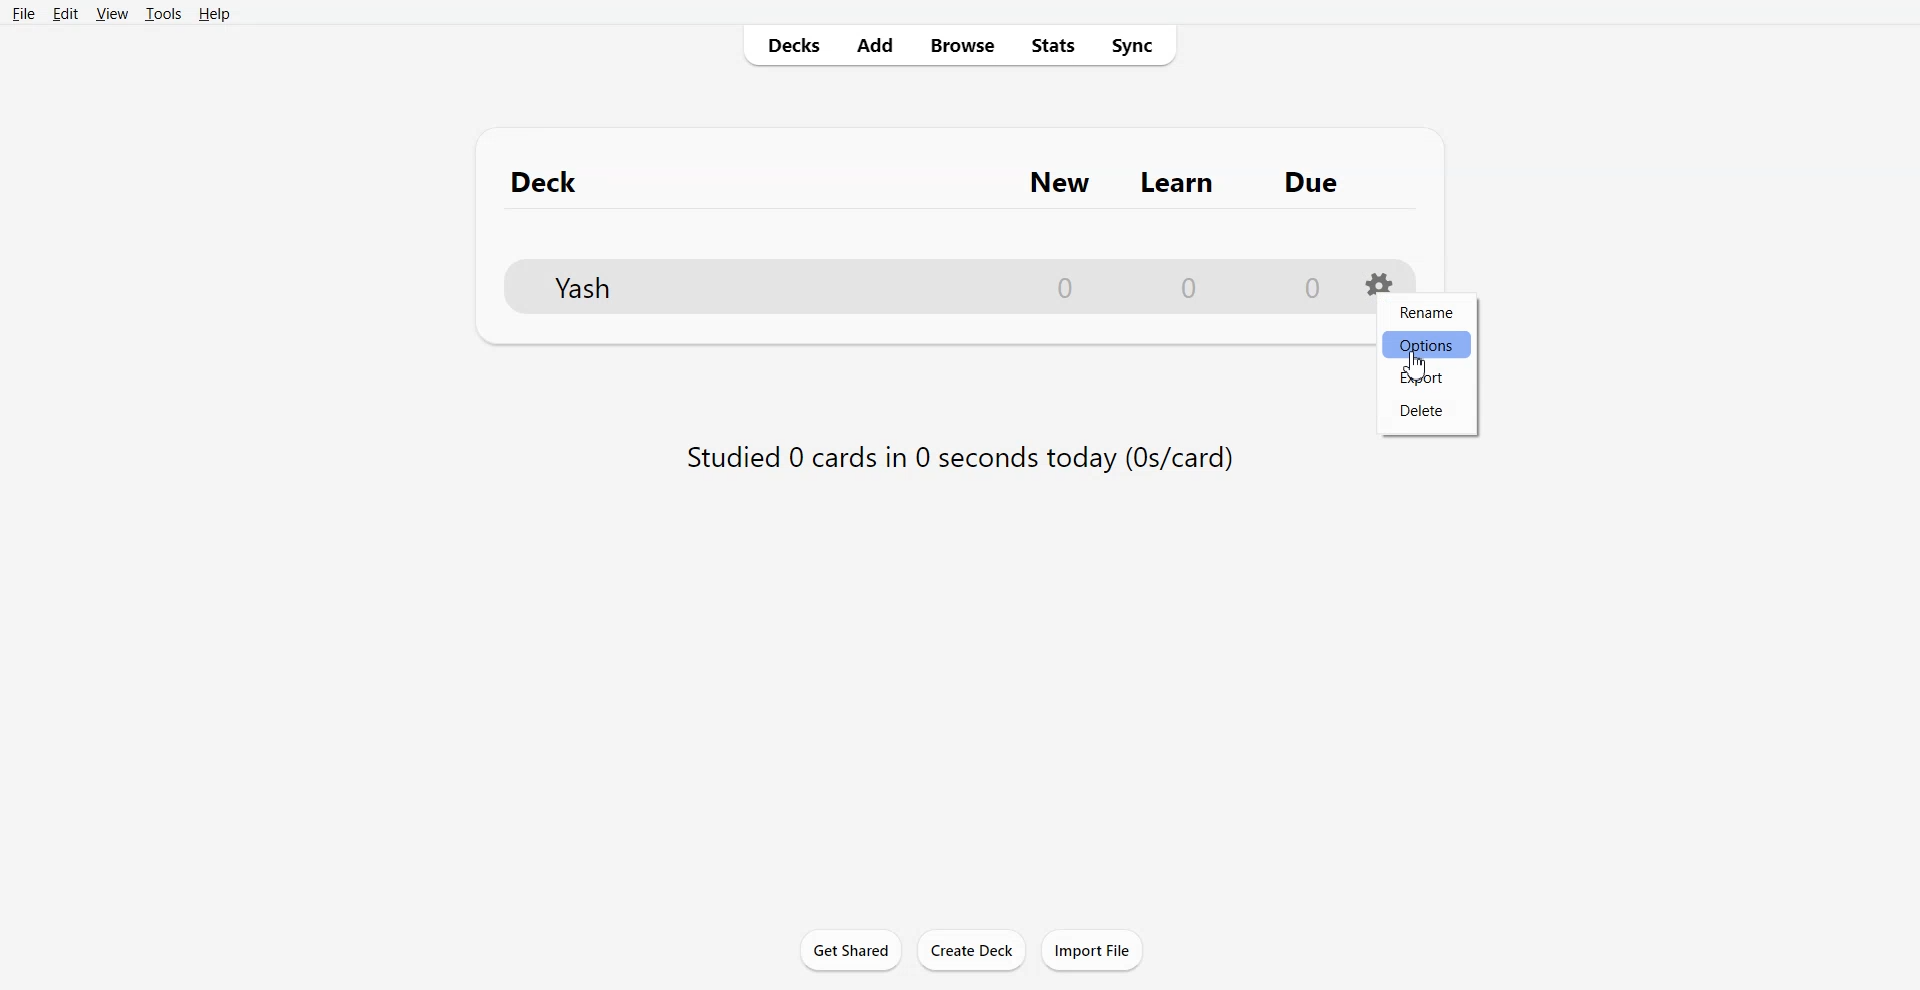 The image size is (1920, 990). I want to click on Export, so click(1425, 378).